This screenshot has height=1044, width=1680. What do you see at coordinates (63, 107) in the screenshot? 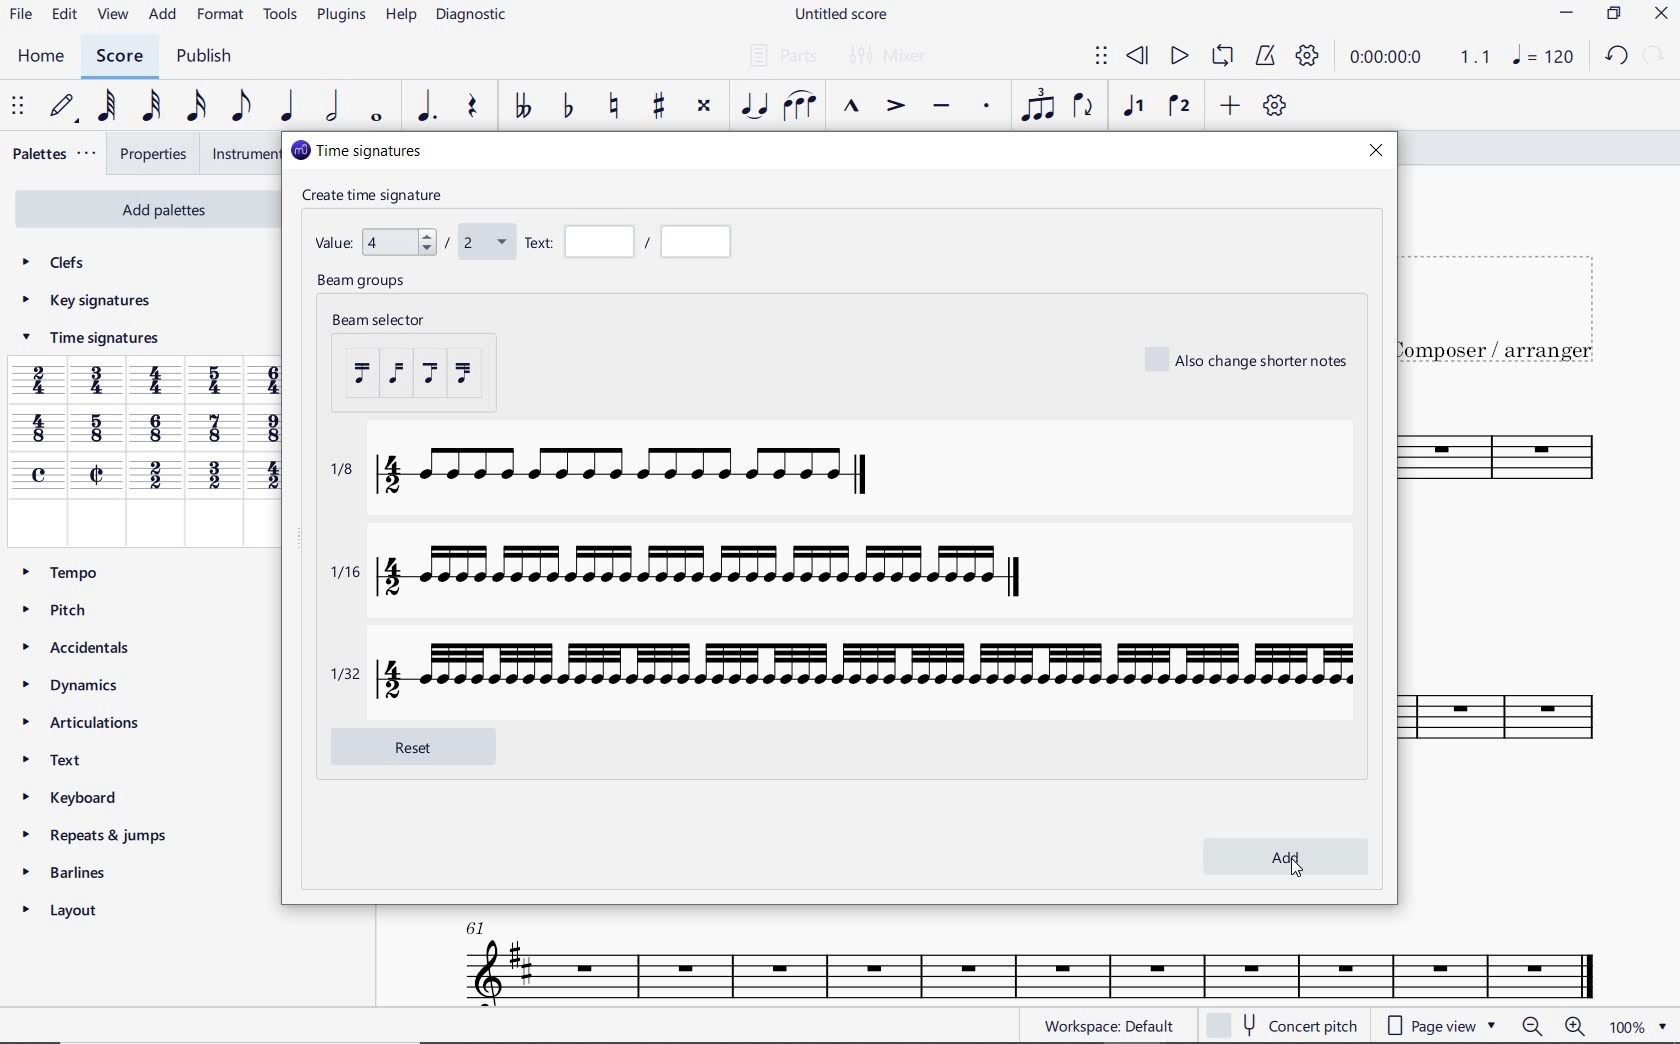
I see `DEFAULT (STEP TIME)` at bounding box center [63, 107].